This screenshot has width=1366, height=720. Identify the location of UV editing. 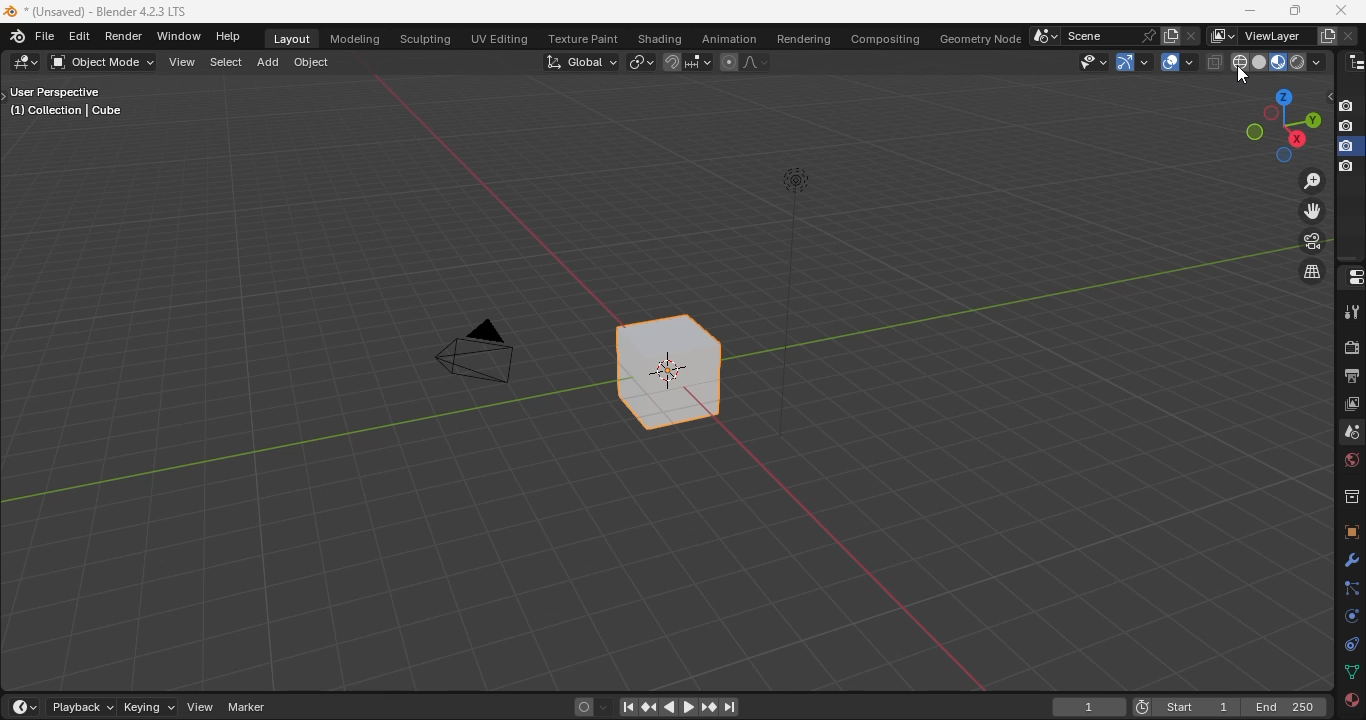
(502, 39).